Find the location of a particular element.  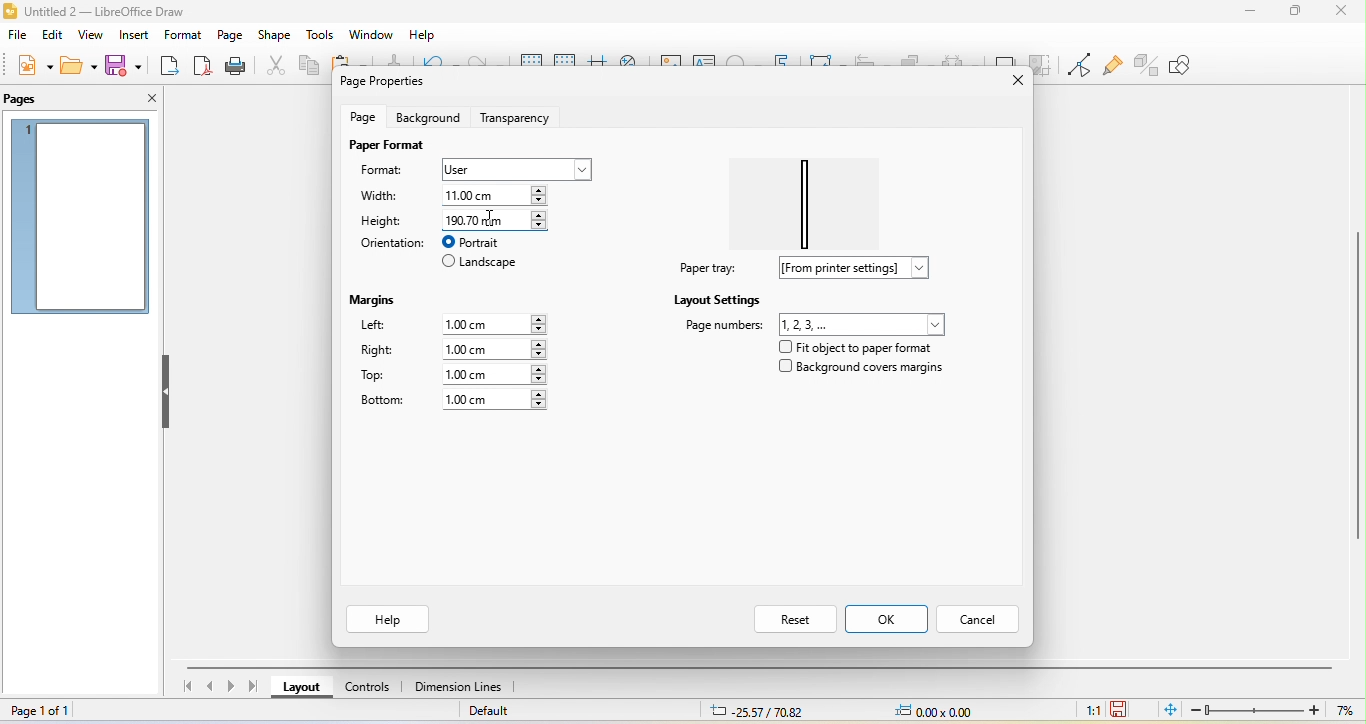

help is located at coordinates (390, 619).